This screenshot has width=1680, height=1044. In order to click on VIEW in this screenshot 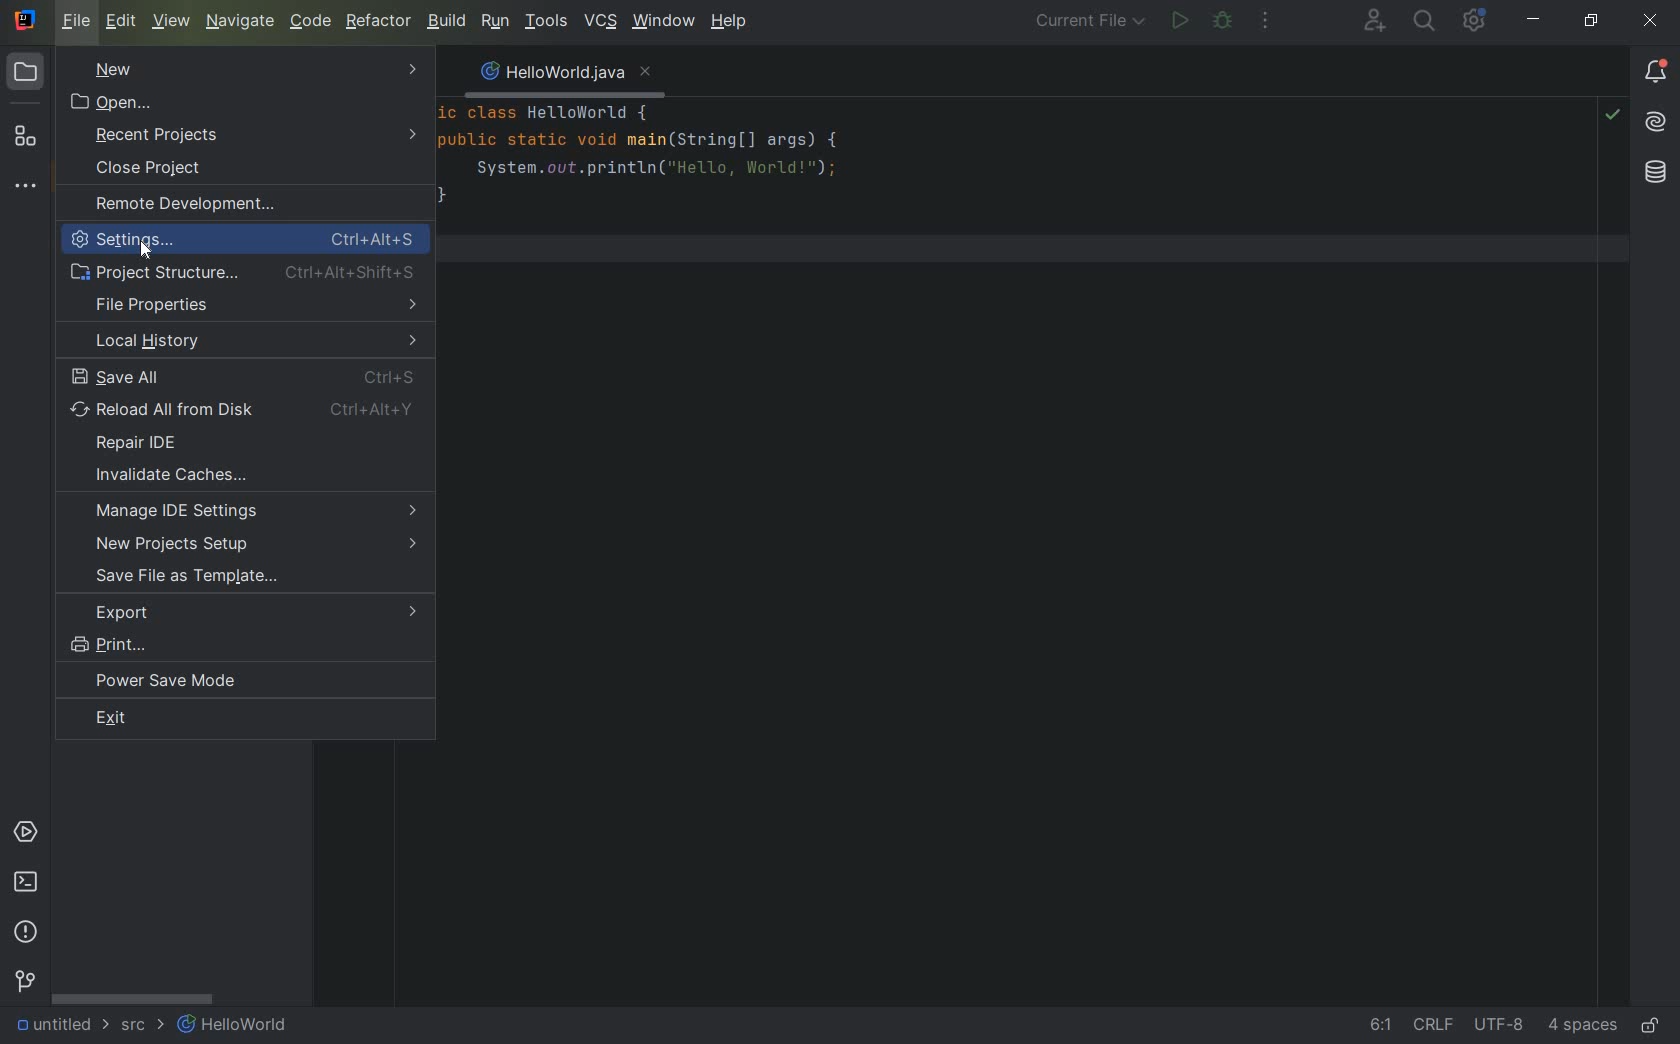, I will do `click(172, 20)`.